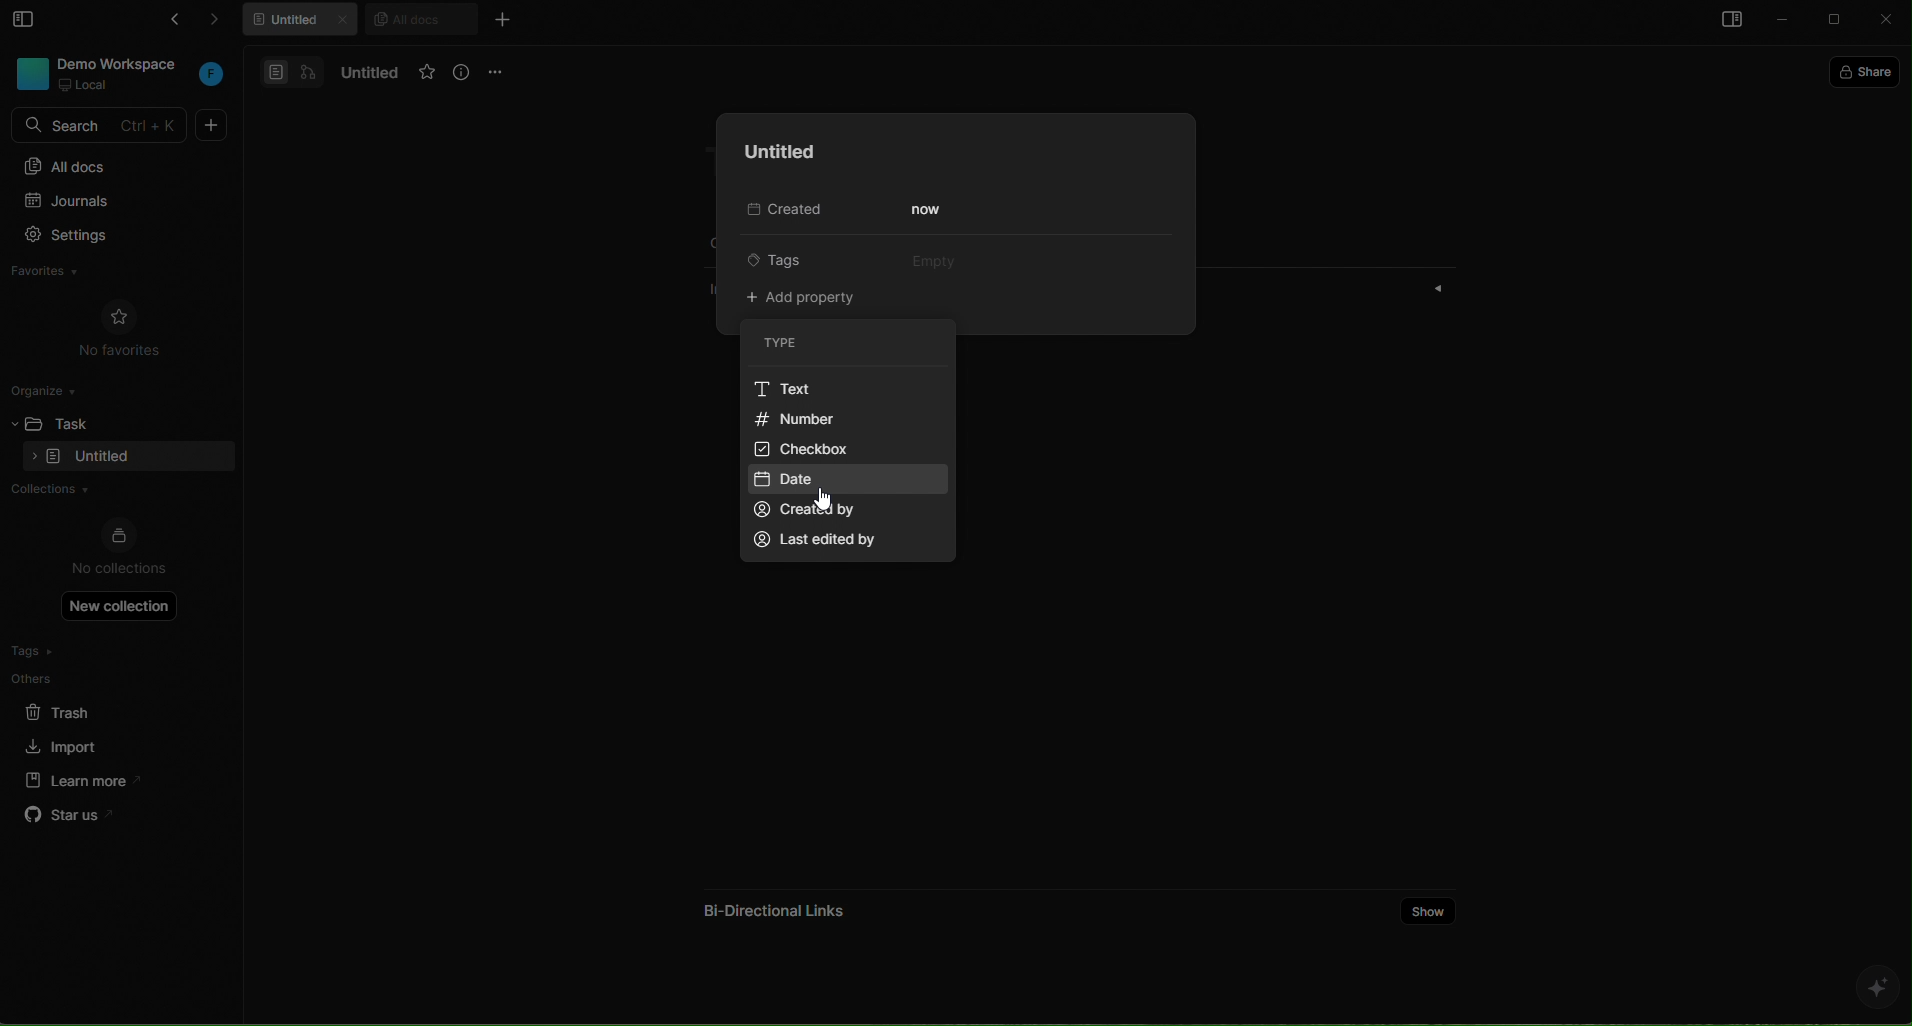 This screenshot has width=1912, height=1026. Describe the element at coordinates (1784, 21) in the screenshot. I see `minimize` at that location.